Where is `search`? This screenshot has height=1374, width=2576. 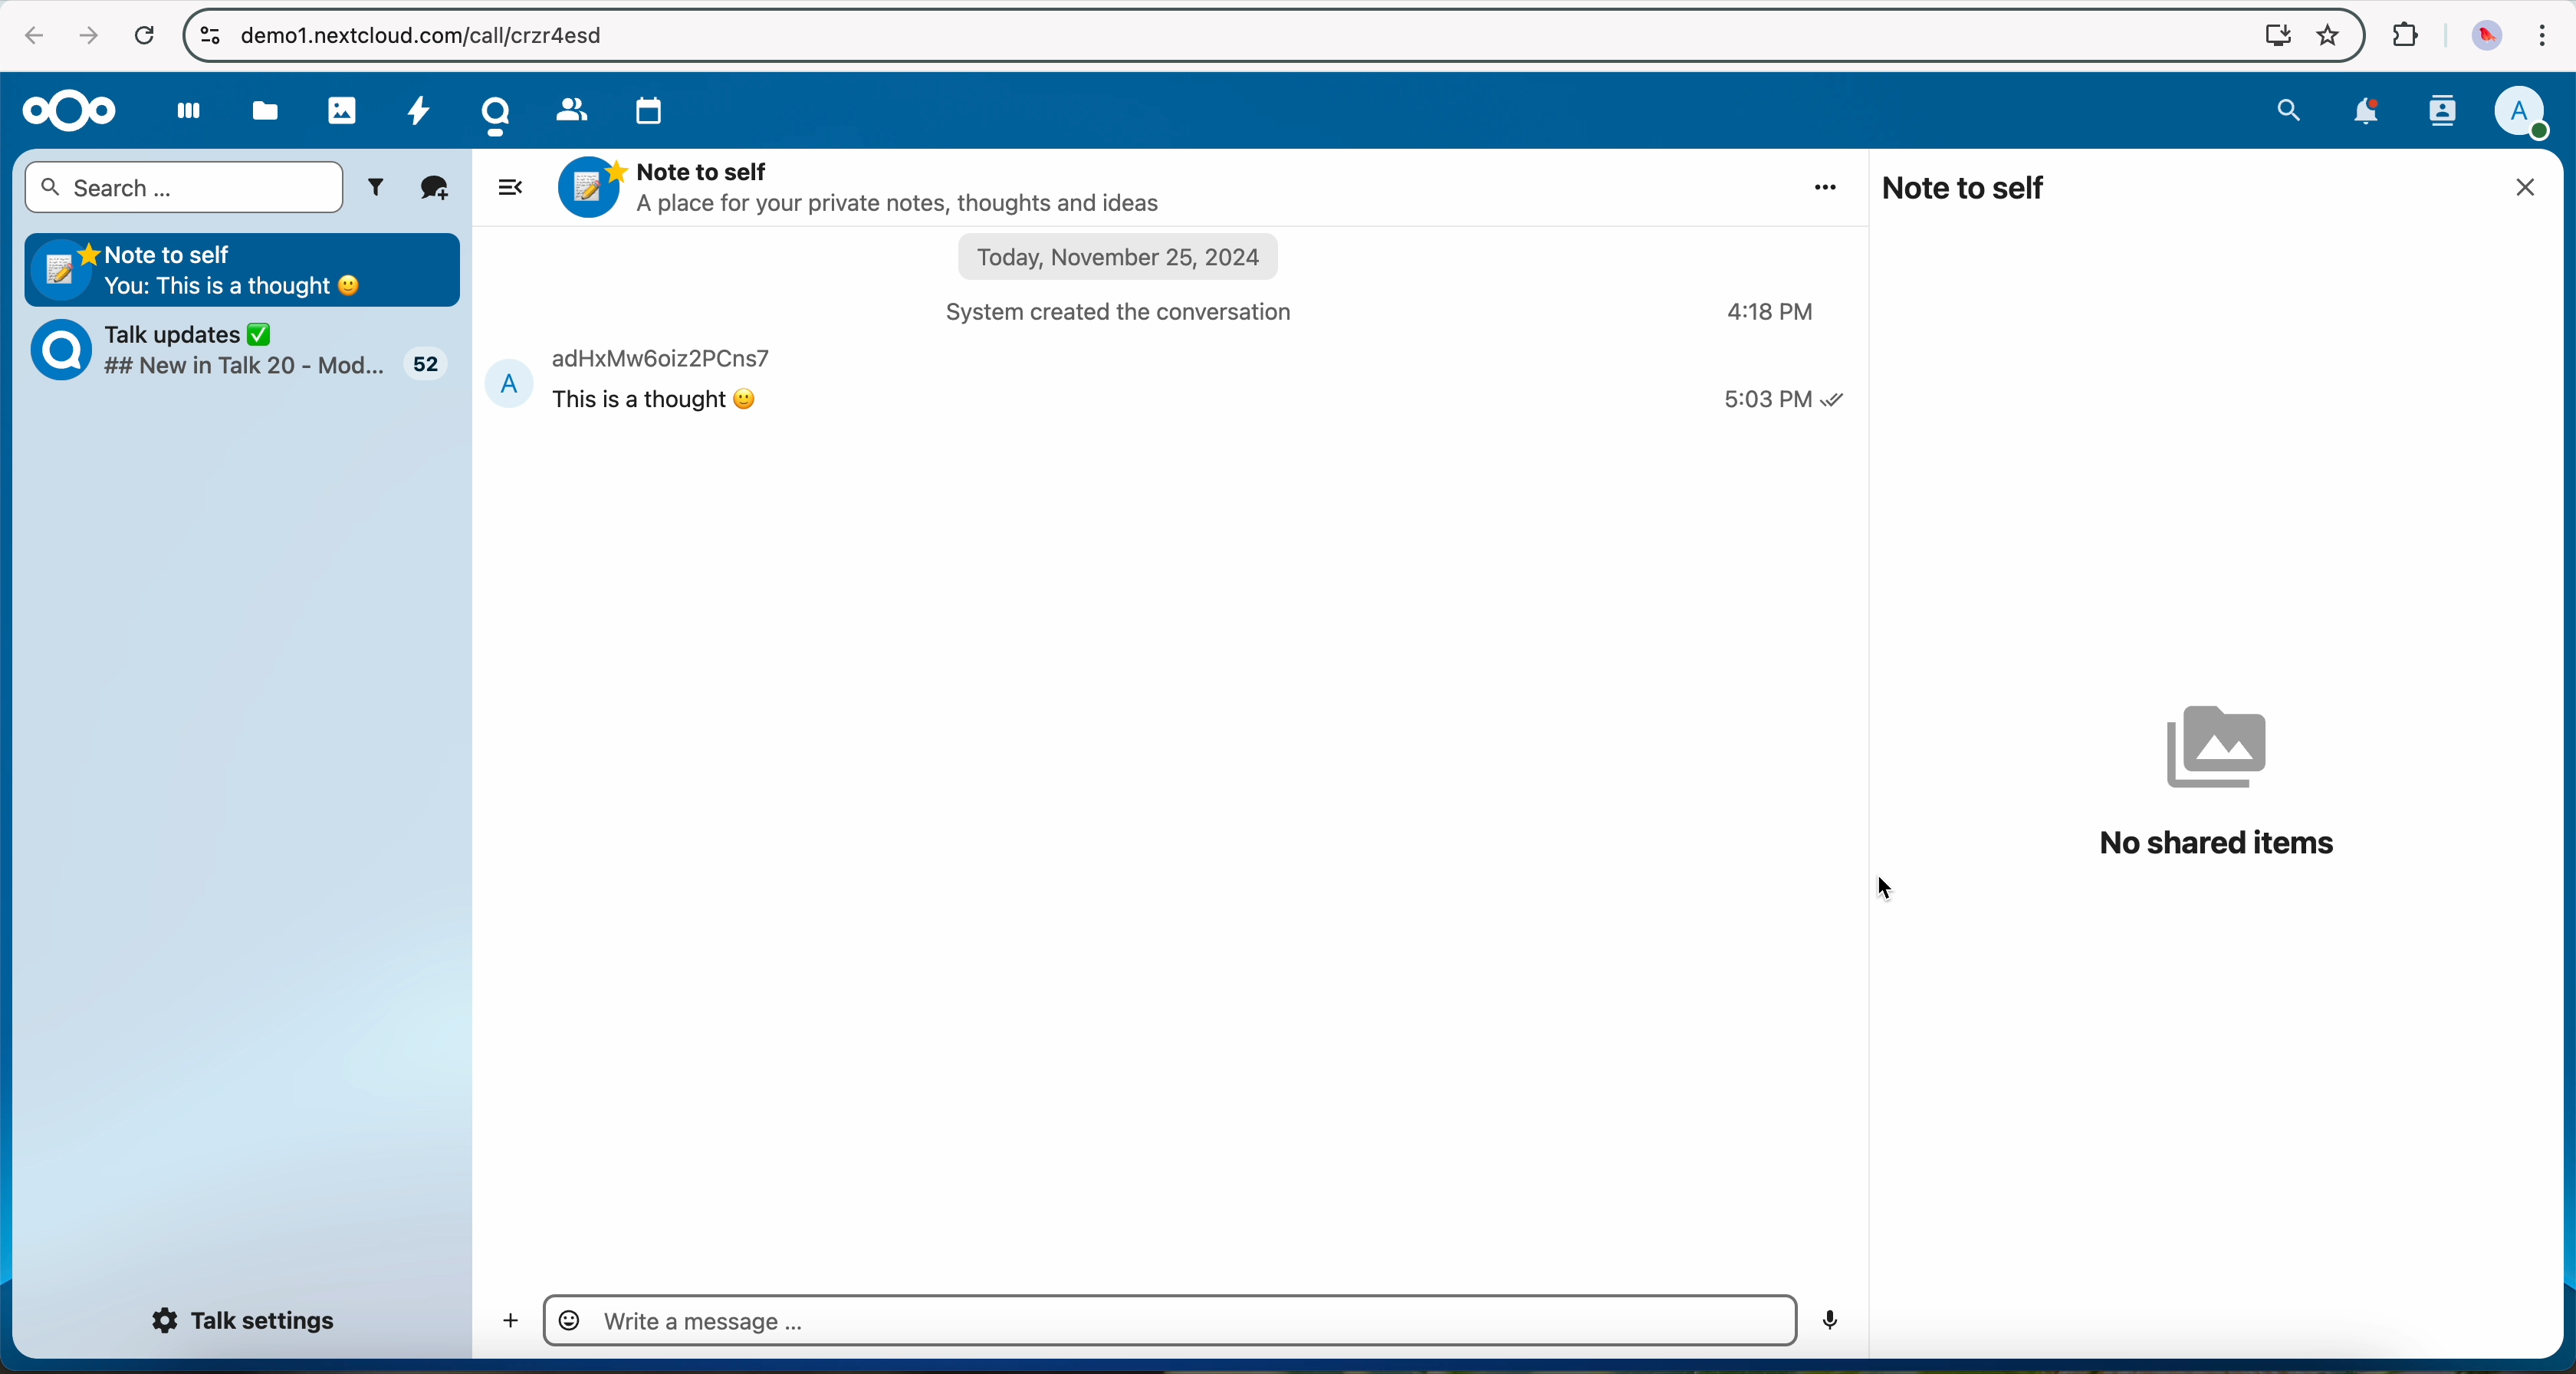
search is located at coordinates (2289, 110).